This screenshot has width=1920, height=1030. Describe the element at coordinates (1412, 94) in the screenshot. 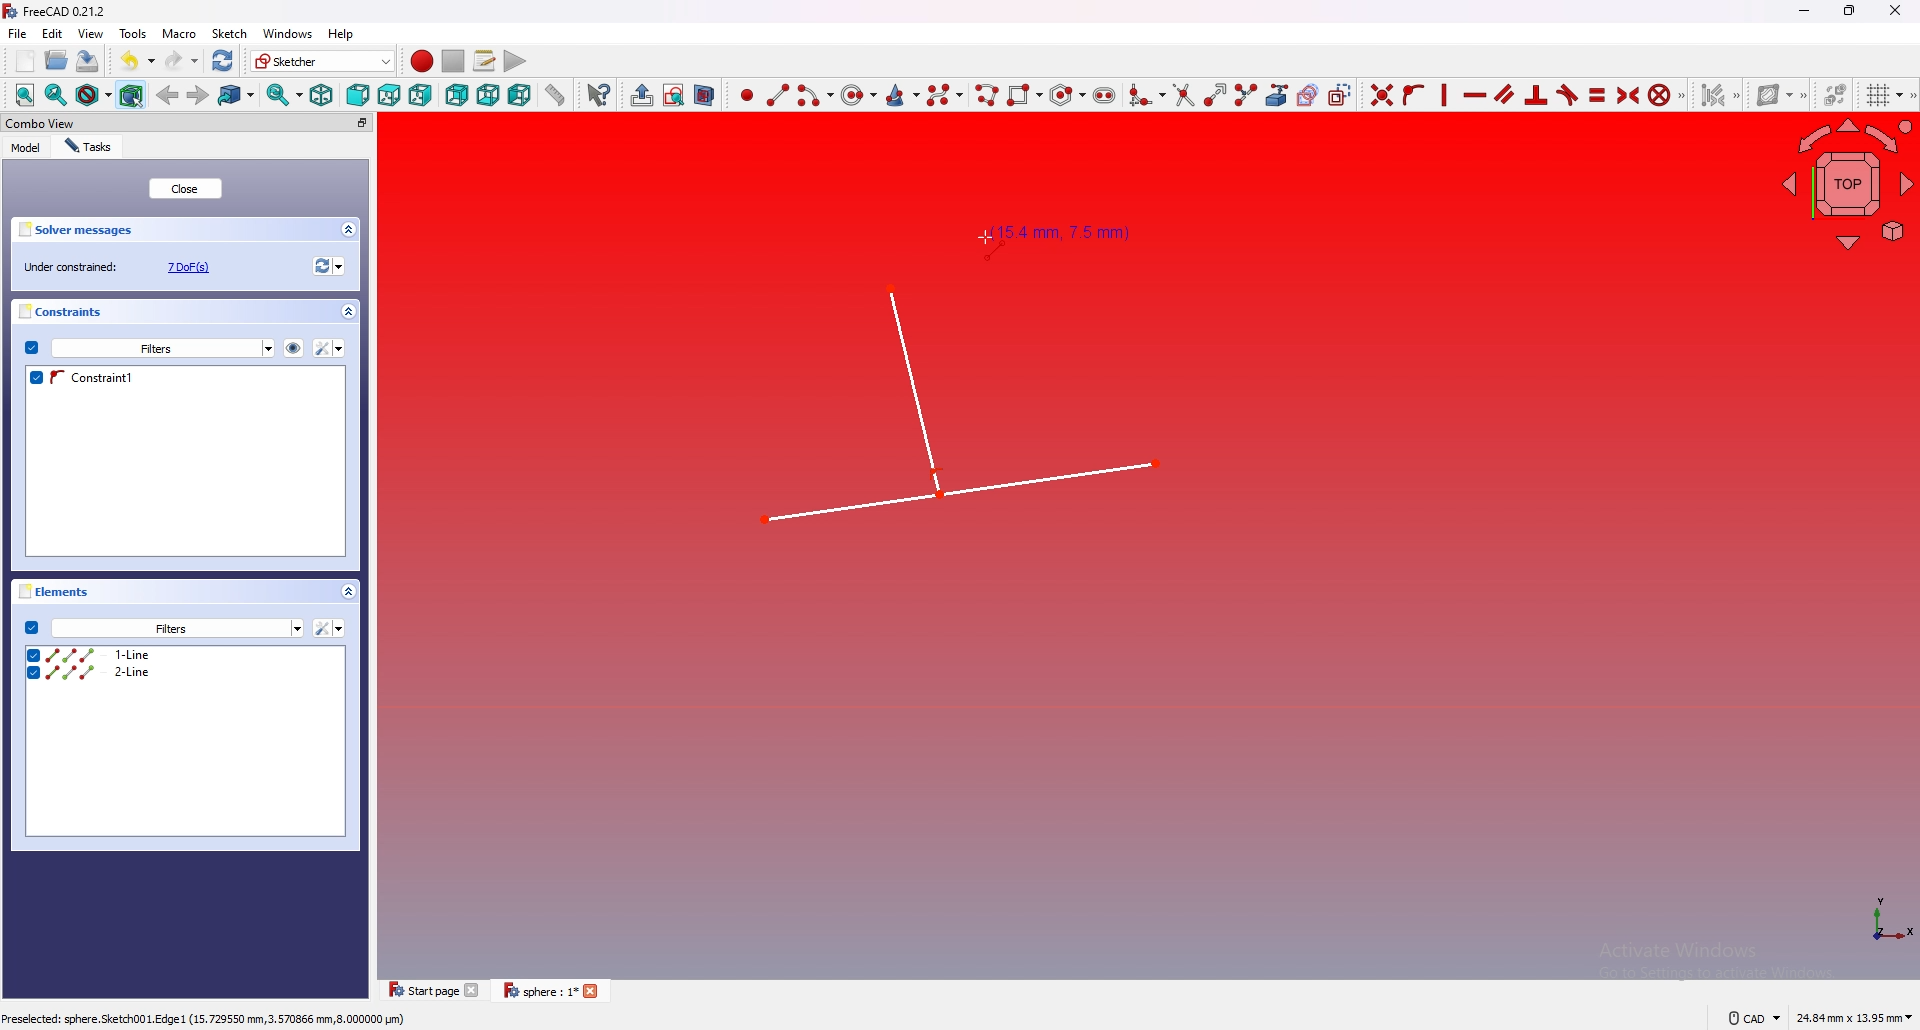

I see `Constrain point onto object` at that location.